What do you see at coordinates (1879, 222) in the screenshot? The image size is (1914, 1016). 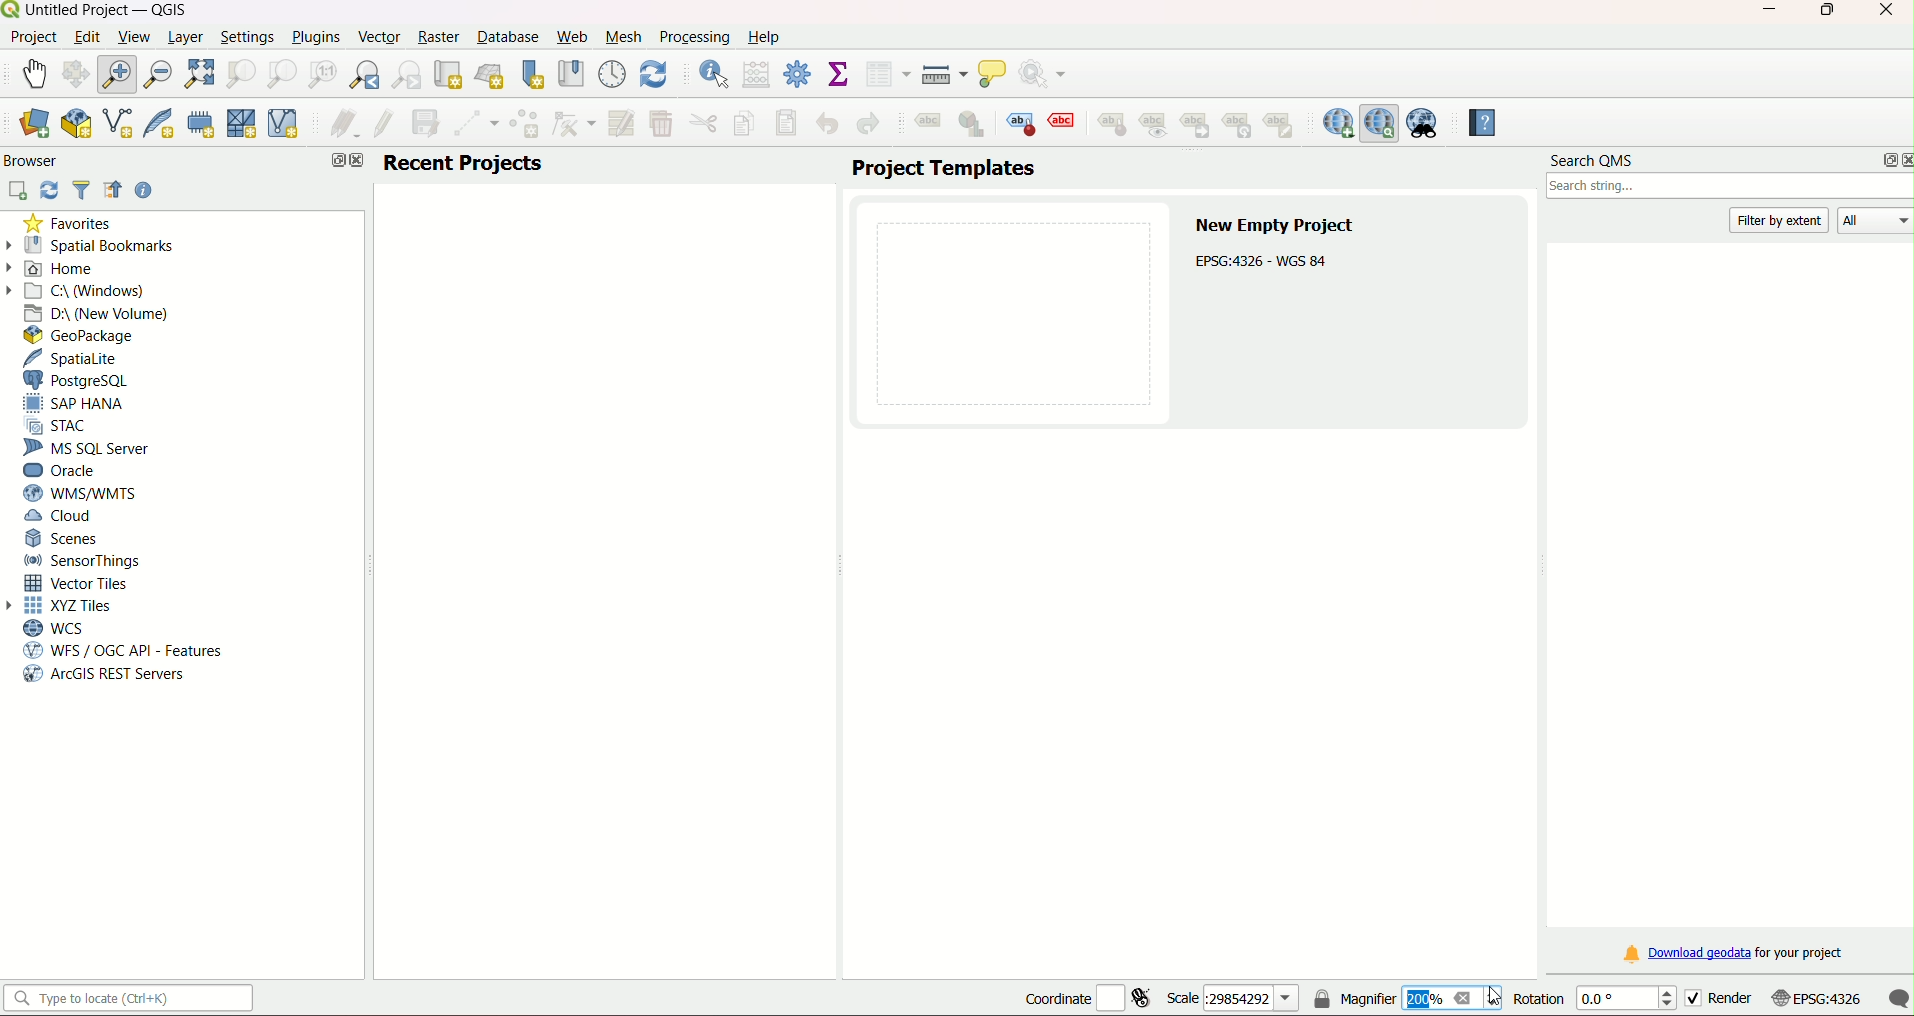 I see `All` at bounding box center [1879, 222].